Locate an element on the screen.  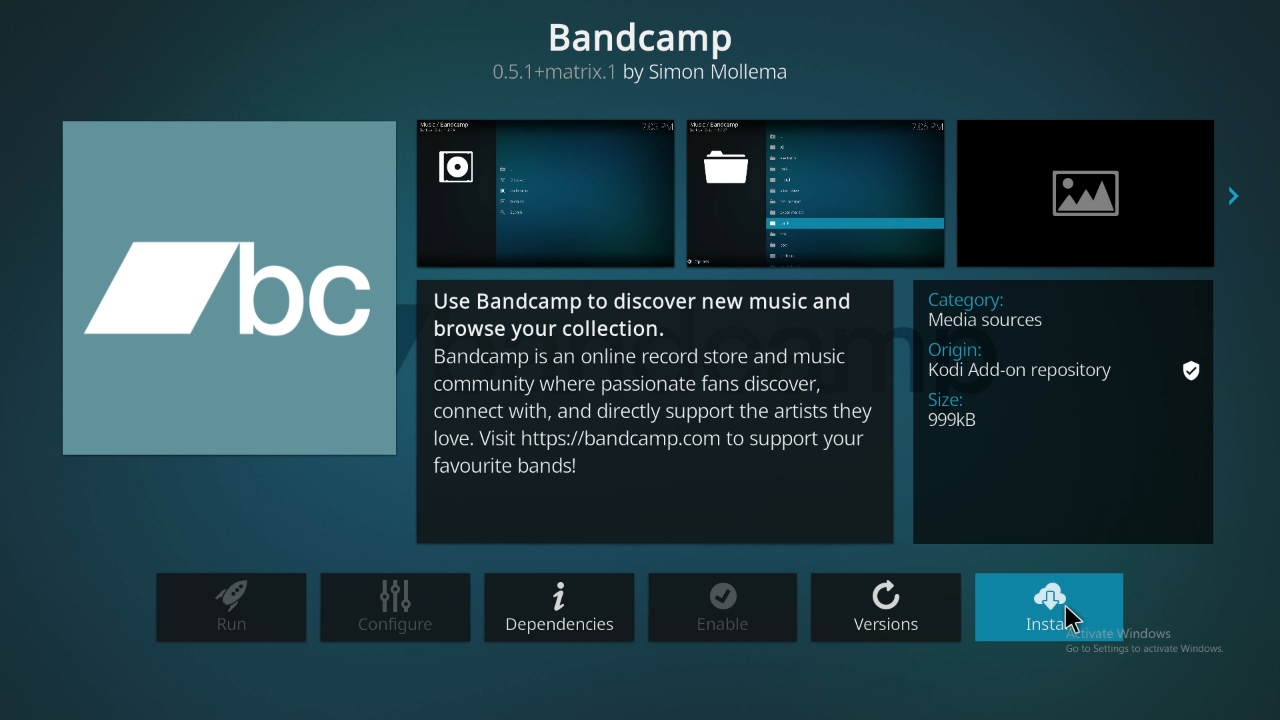
install is located at coordinates (1051, 607).